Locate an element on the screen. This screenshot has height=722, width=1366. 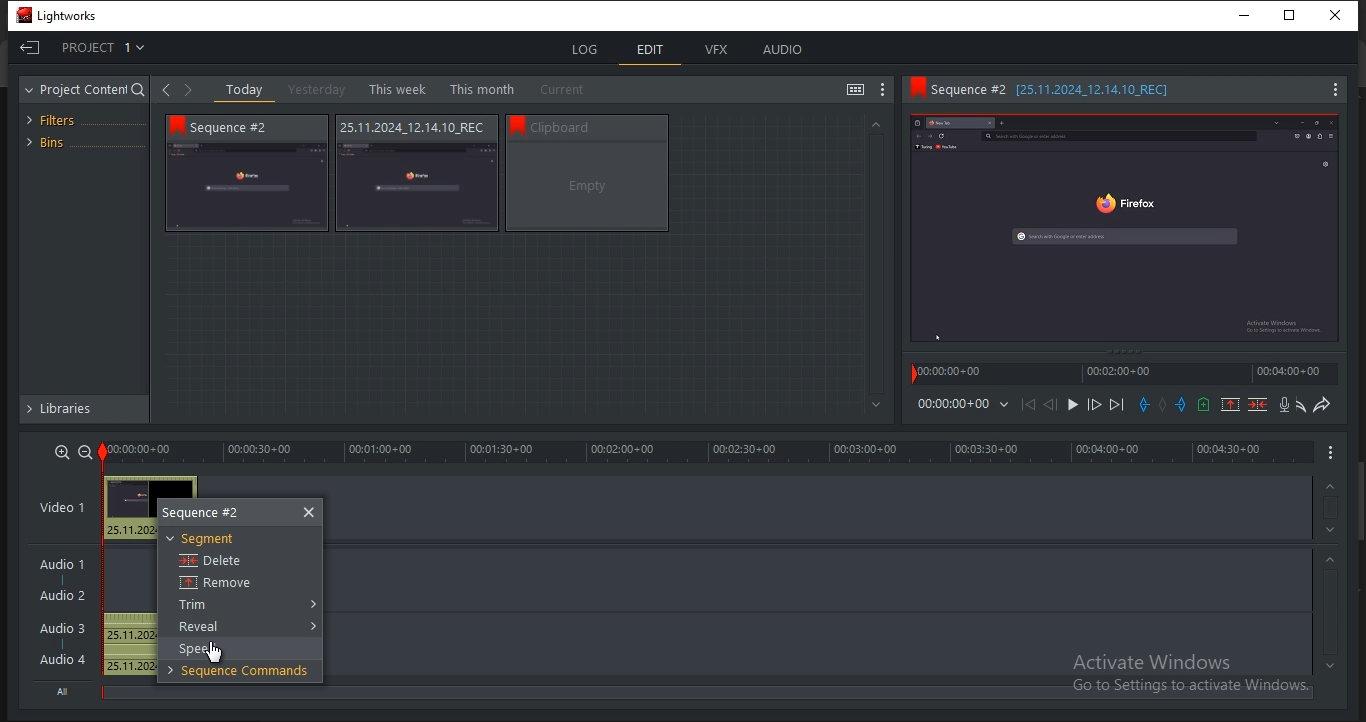
reveal is located at coordinates (203, 627).